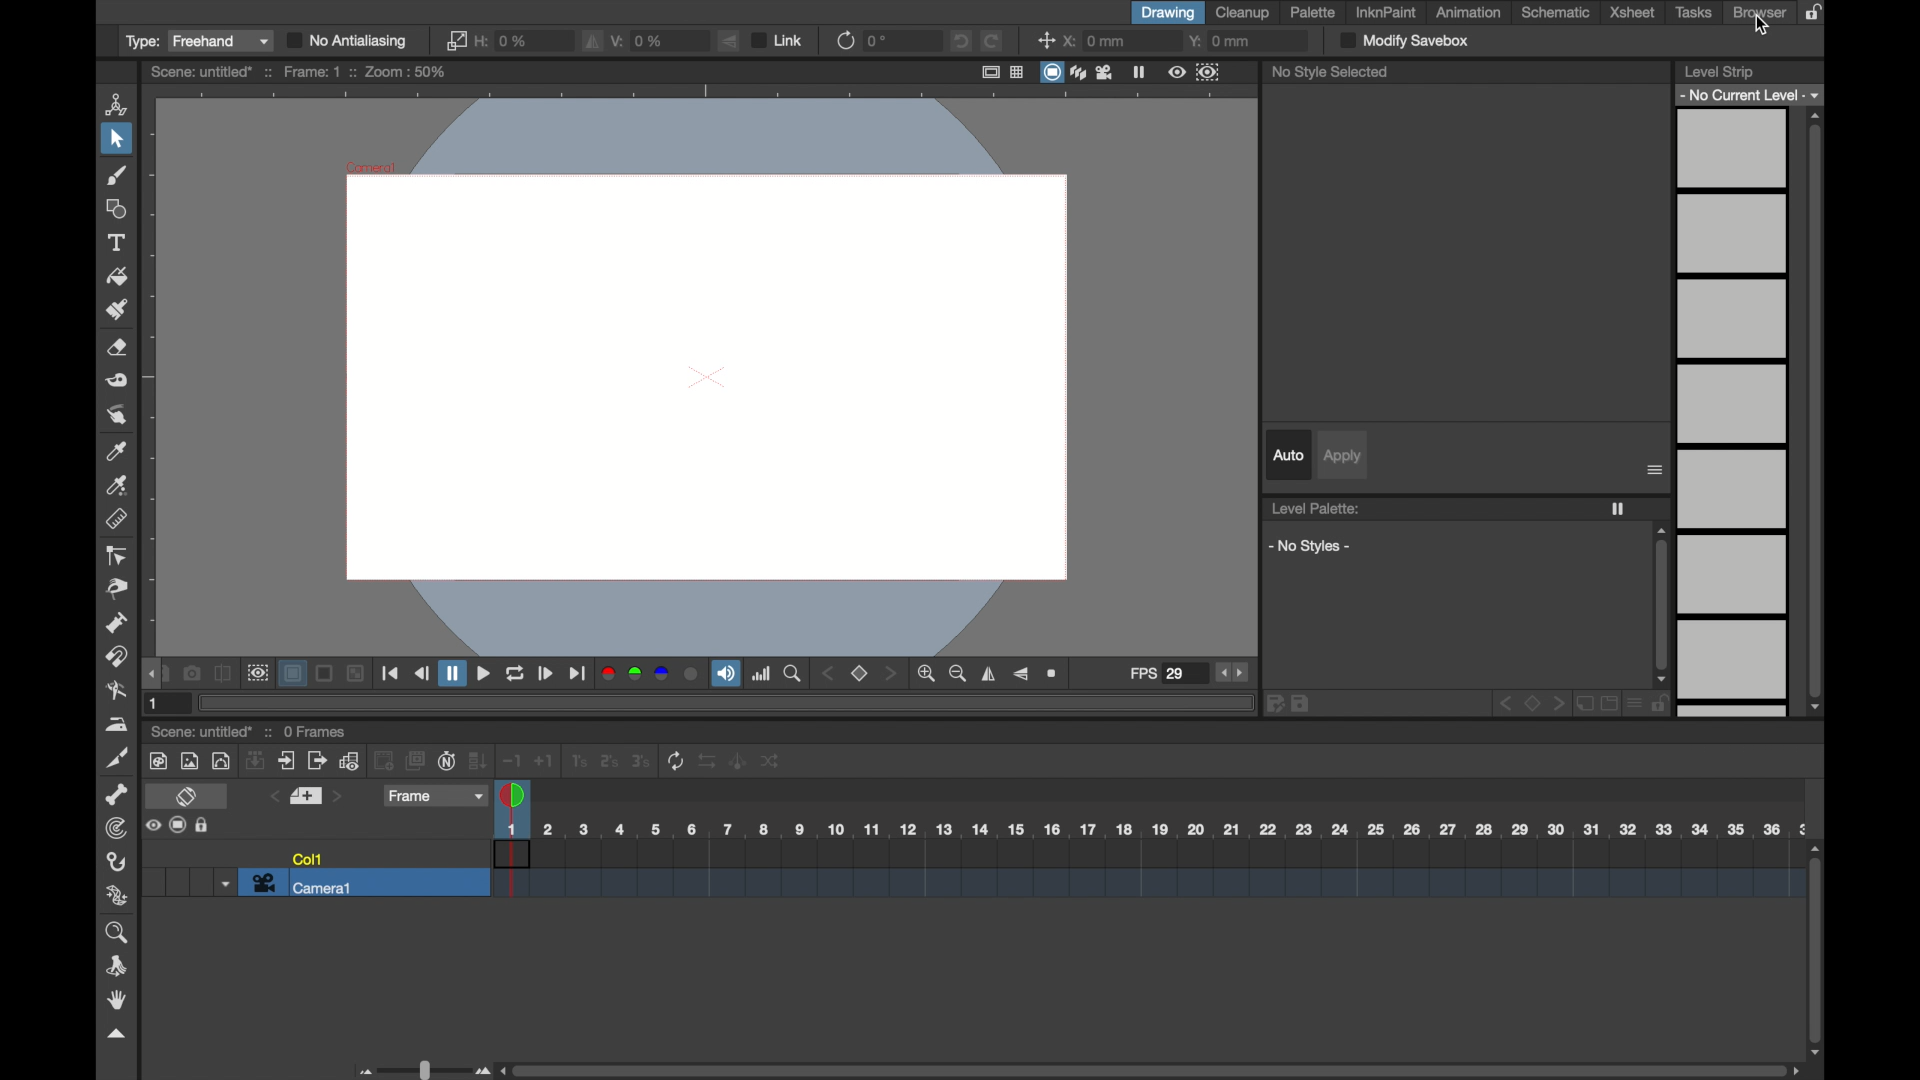  Describe the element at coordinates (942, 674) in the screenshot. I see `zoom controls` at that location.